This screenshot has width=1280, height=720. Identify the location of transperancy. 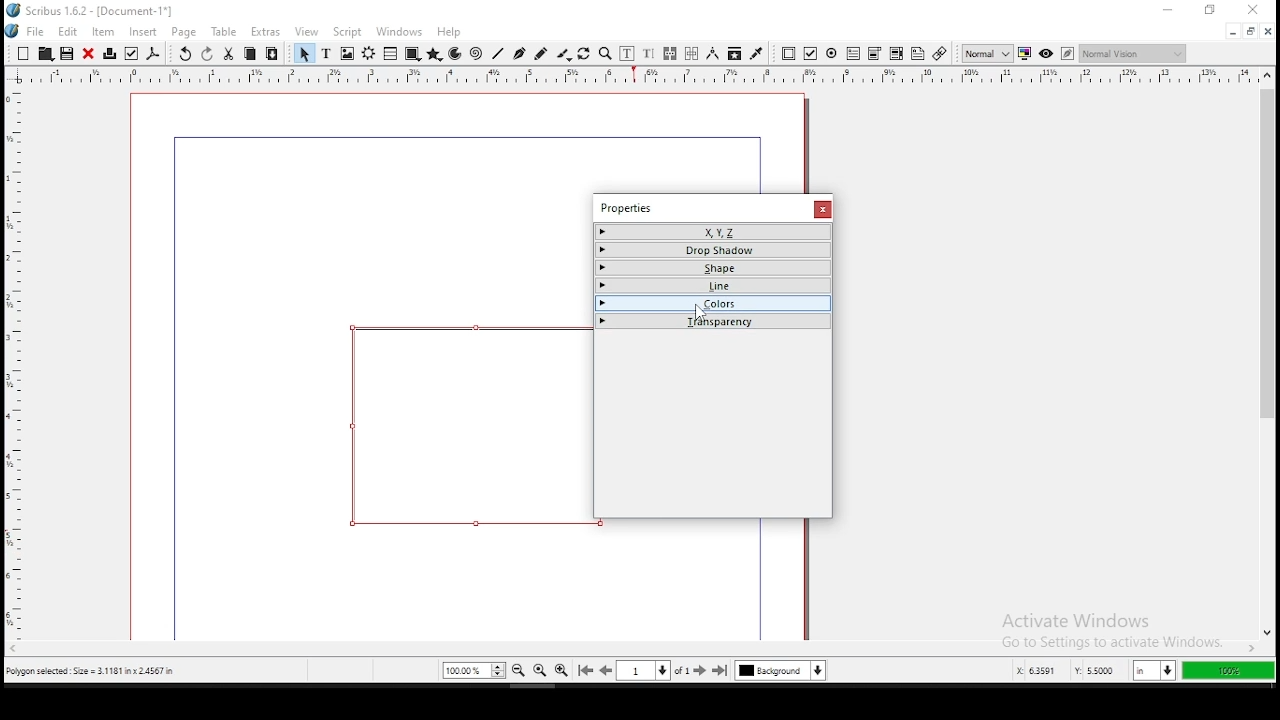
(713, 320).